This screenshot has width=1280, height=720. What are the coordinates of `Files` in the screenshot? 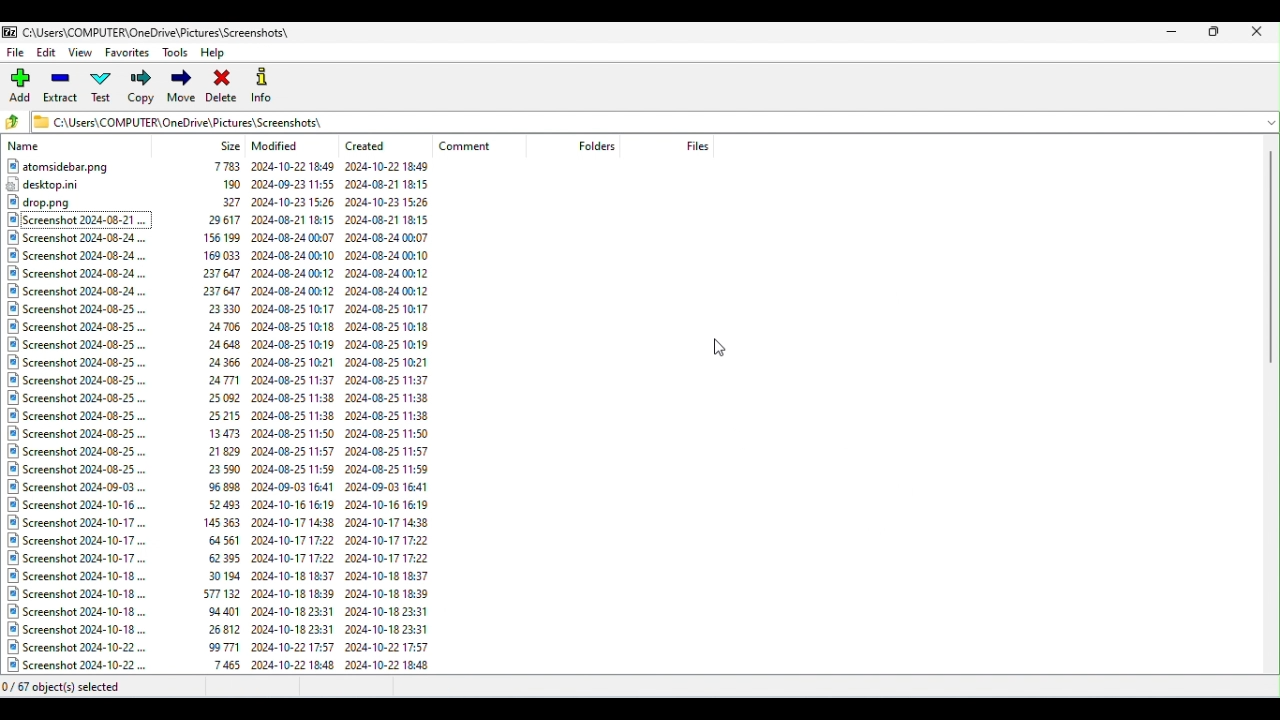 It's located at (219, 418).